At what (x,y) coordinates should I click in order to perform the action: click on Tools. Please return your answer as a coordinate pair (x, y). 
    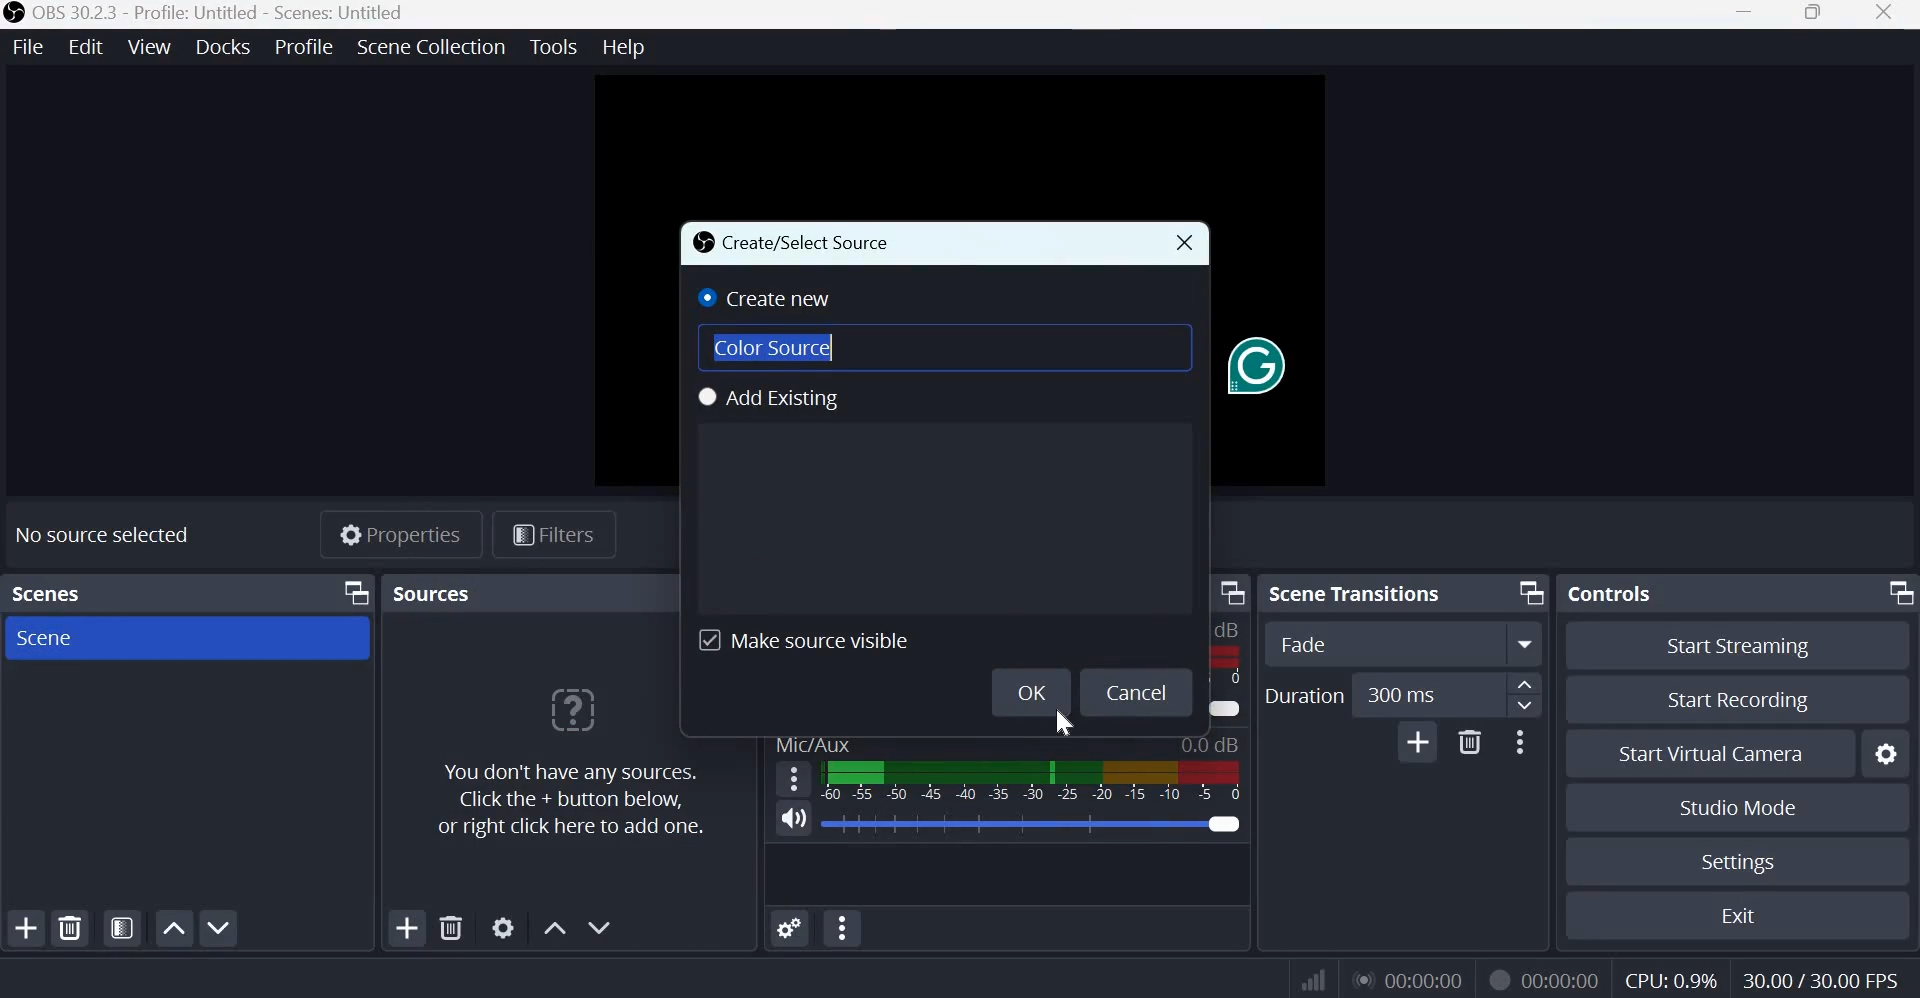
    Looking at the image, I should click on (555, 47).